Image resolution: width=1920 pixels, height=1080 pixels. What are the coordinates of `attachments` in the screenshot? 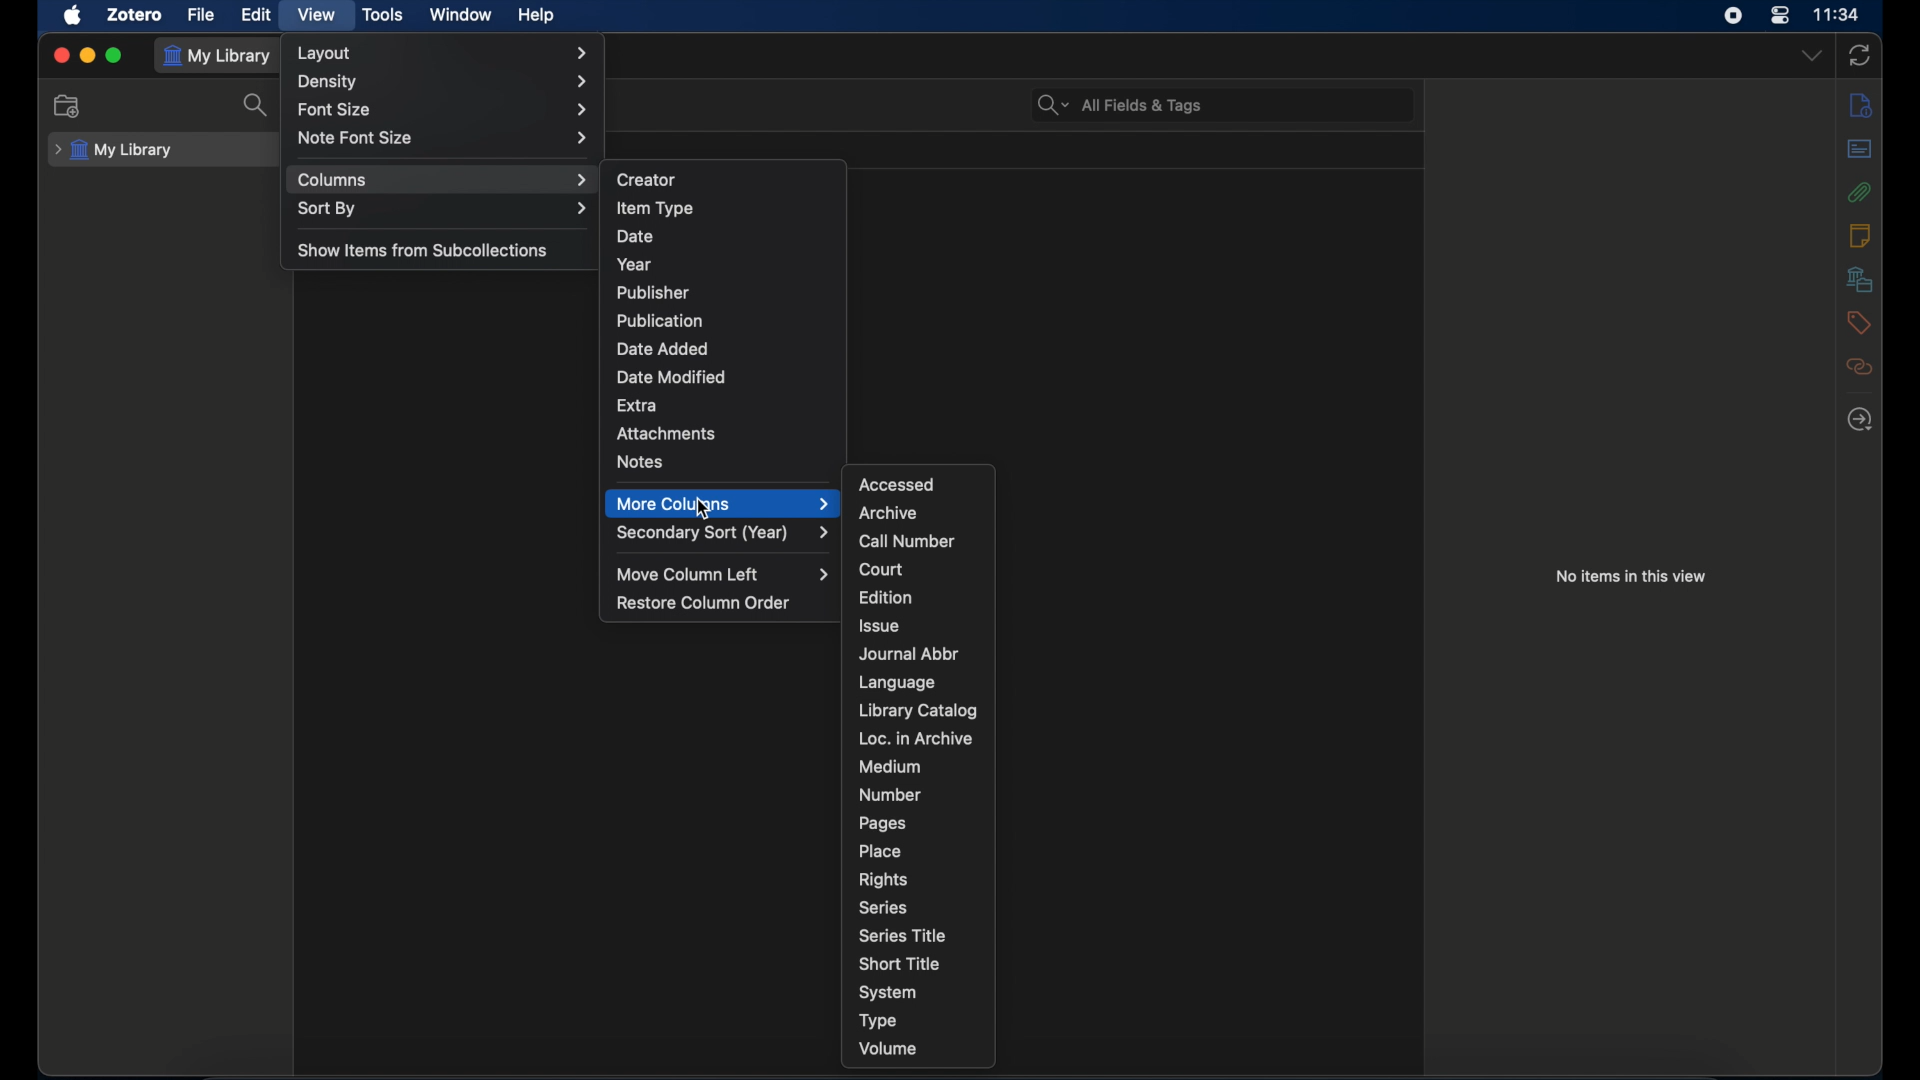 It's located at (665, 434).